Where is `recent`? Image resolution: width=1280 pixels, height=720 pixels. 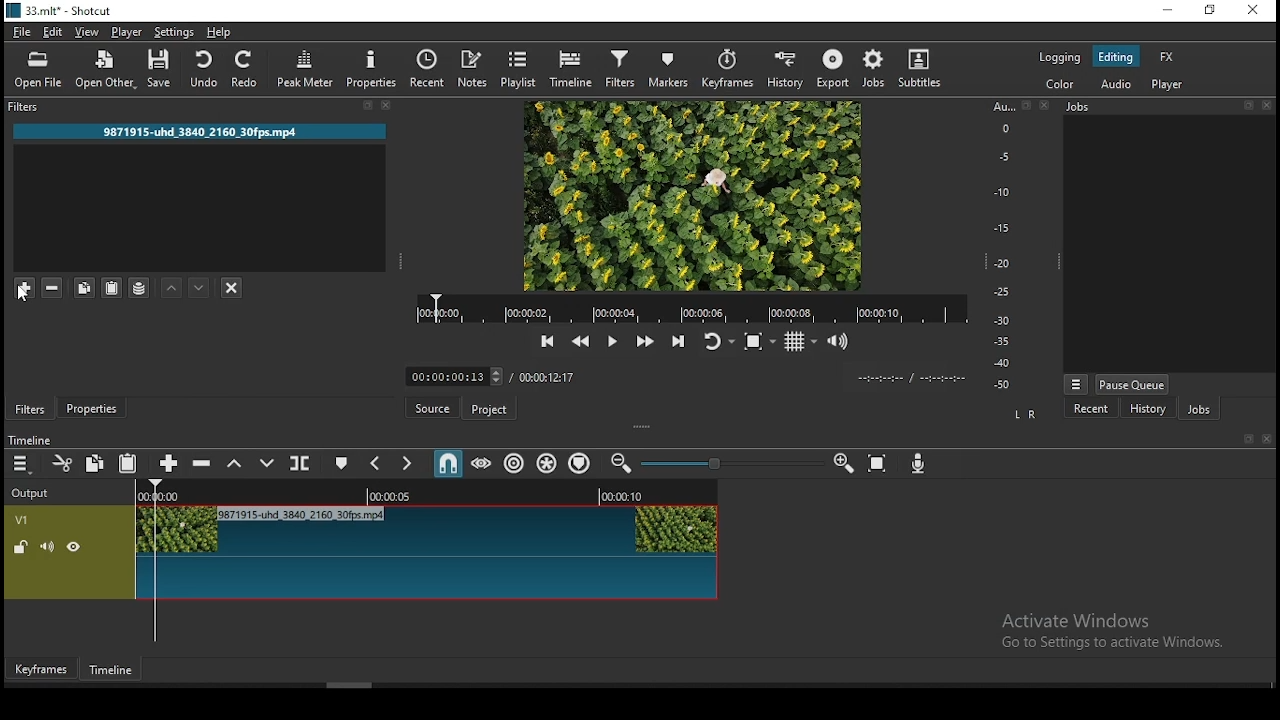
recent is located at coordinates (427, 66).